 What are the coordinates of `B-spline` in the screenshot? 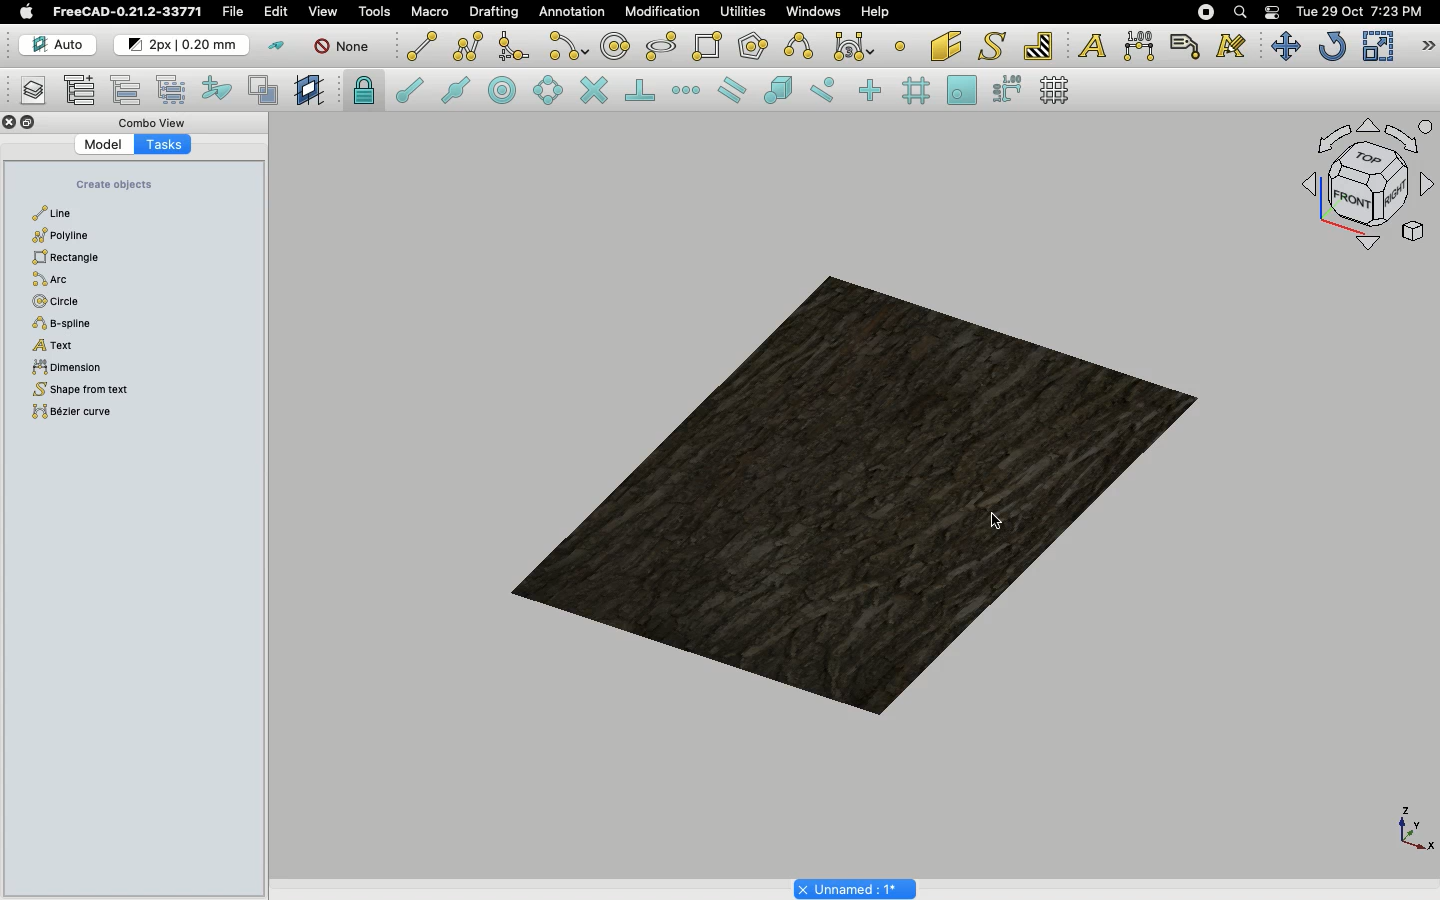 It's located at (62, 322).